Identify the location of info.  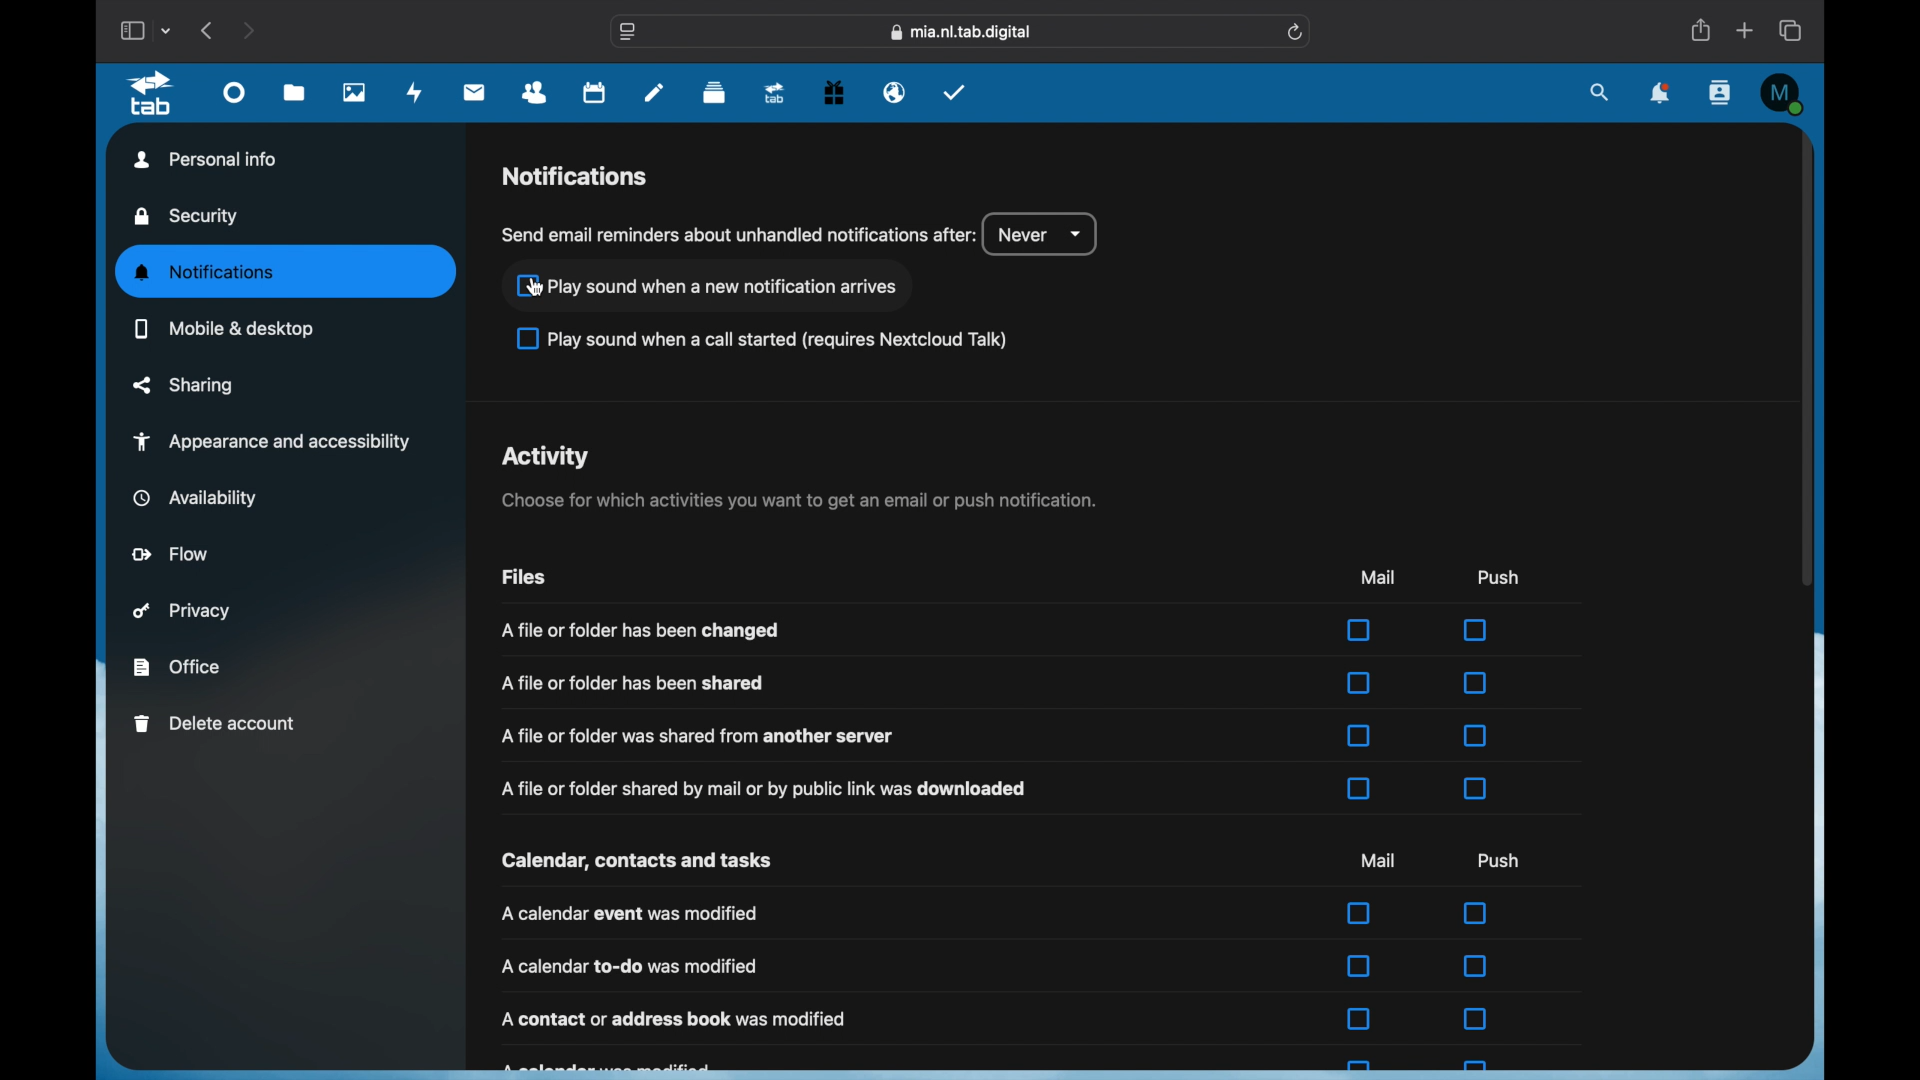
(631, 684).